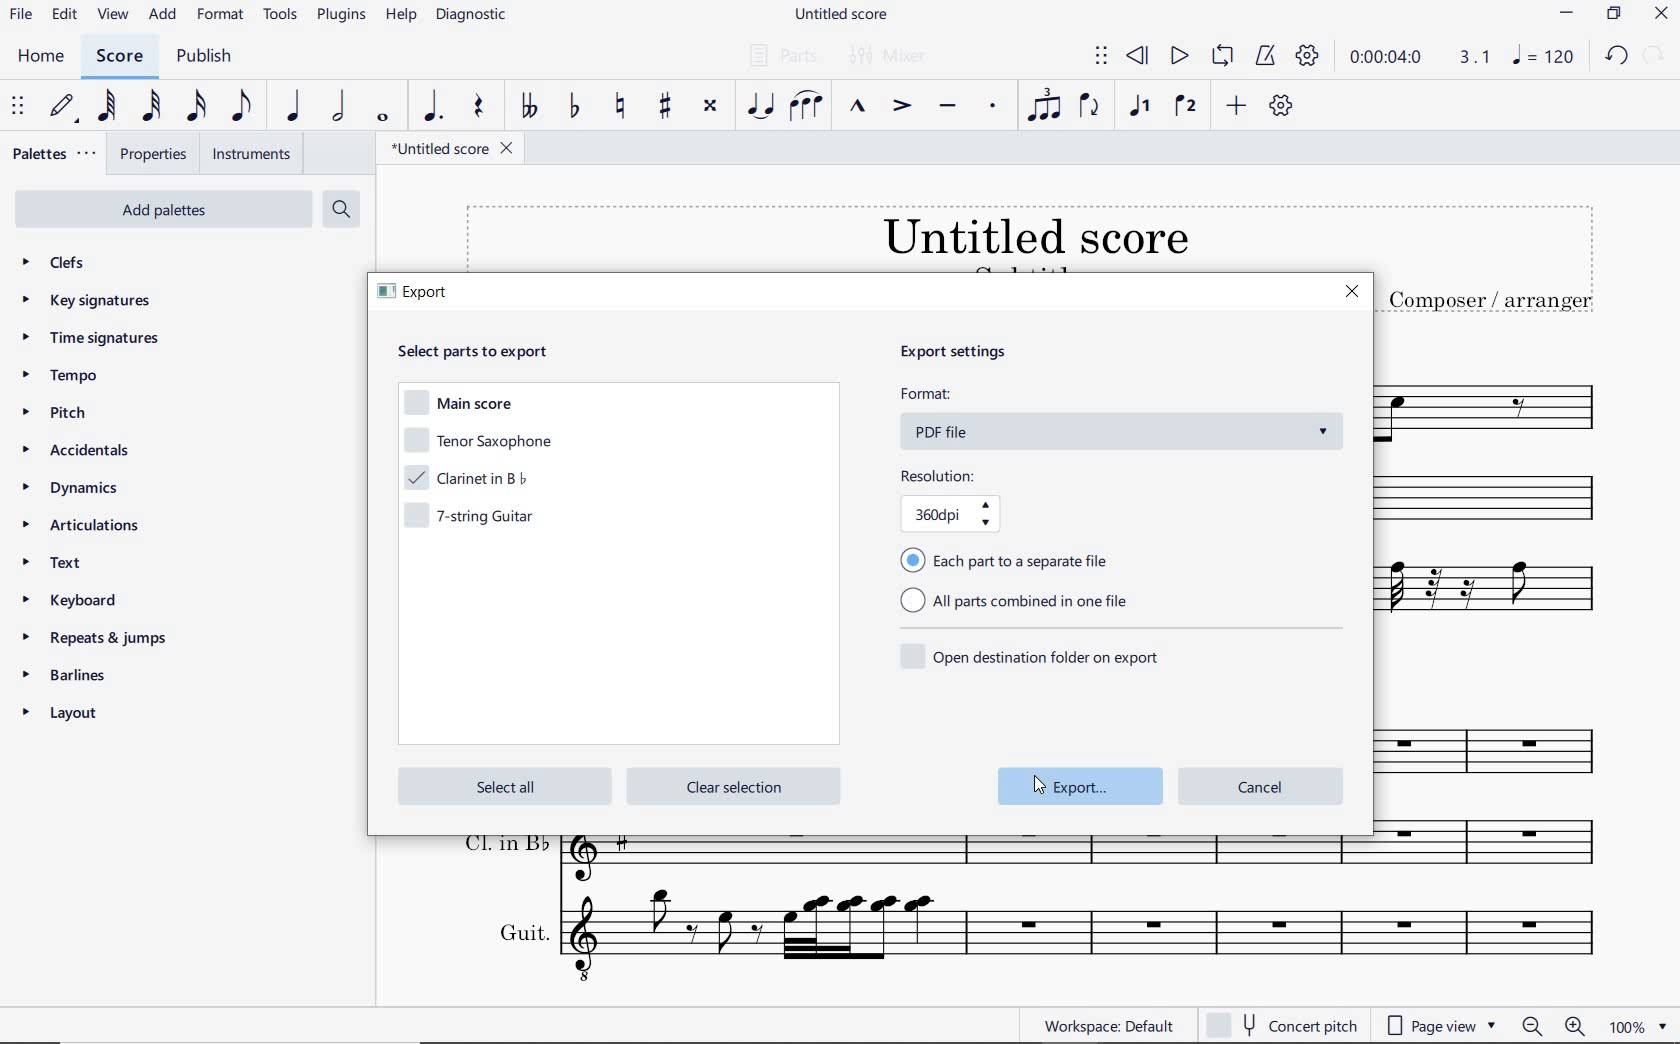 Image resolution: width=1680 pixels, height=1044 pixels. I want to click on close, so click(1352, 293).